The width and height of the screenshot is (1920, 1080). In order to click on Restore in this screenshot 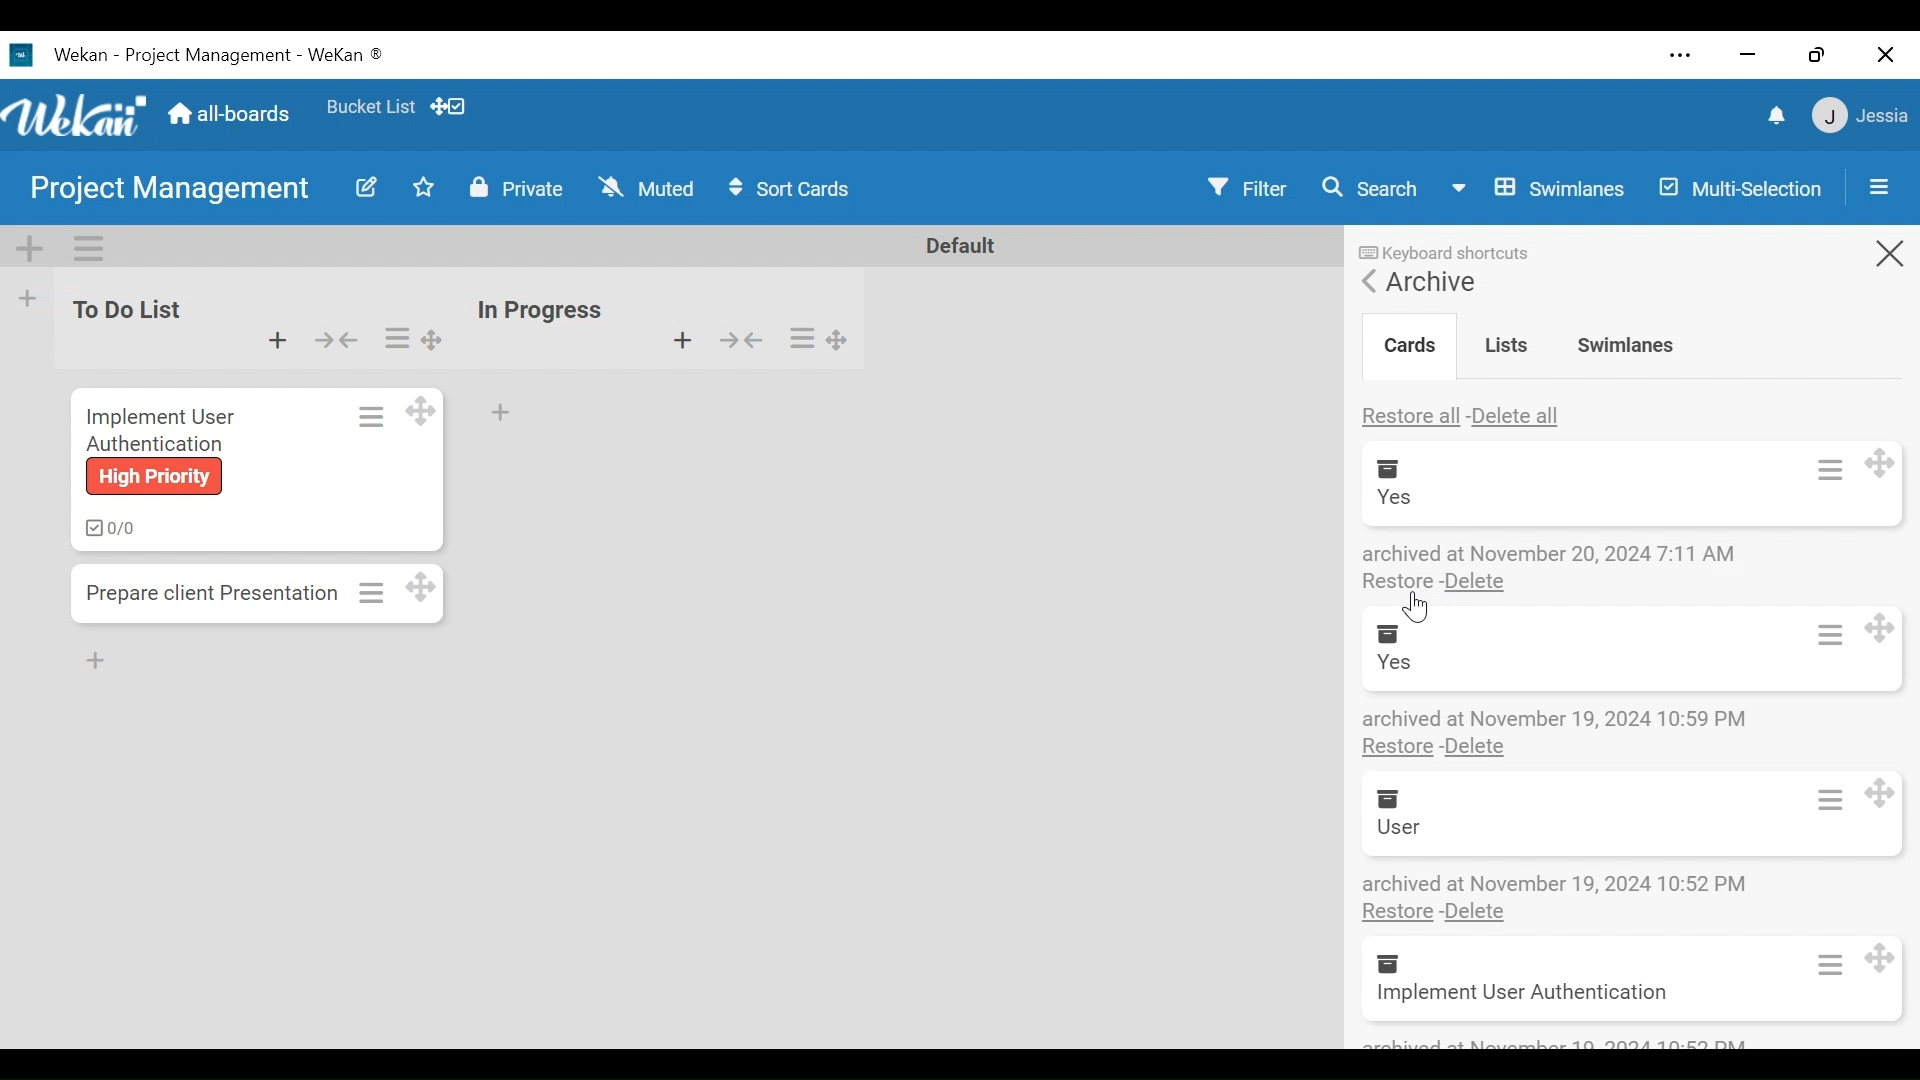, I will do `click(1396, 912)`.